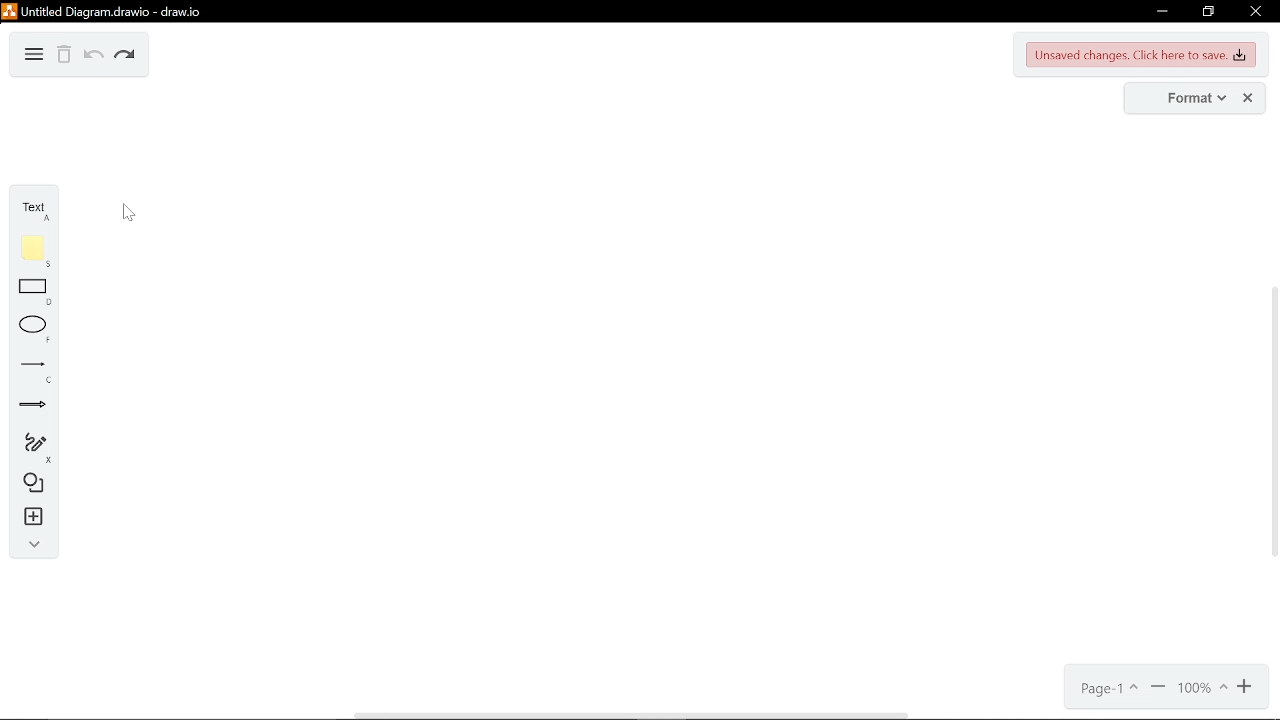  What do you see at coordinates (1248, 98) in the screenshot?
I see `close` at bounding box center [1248, 98].